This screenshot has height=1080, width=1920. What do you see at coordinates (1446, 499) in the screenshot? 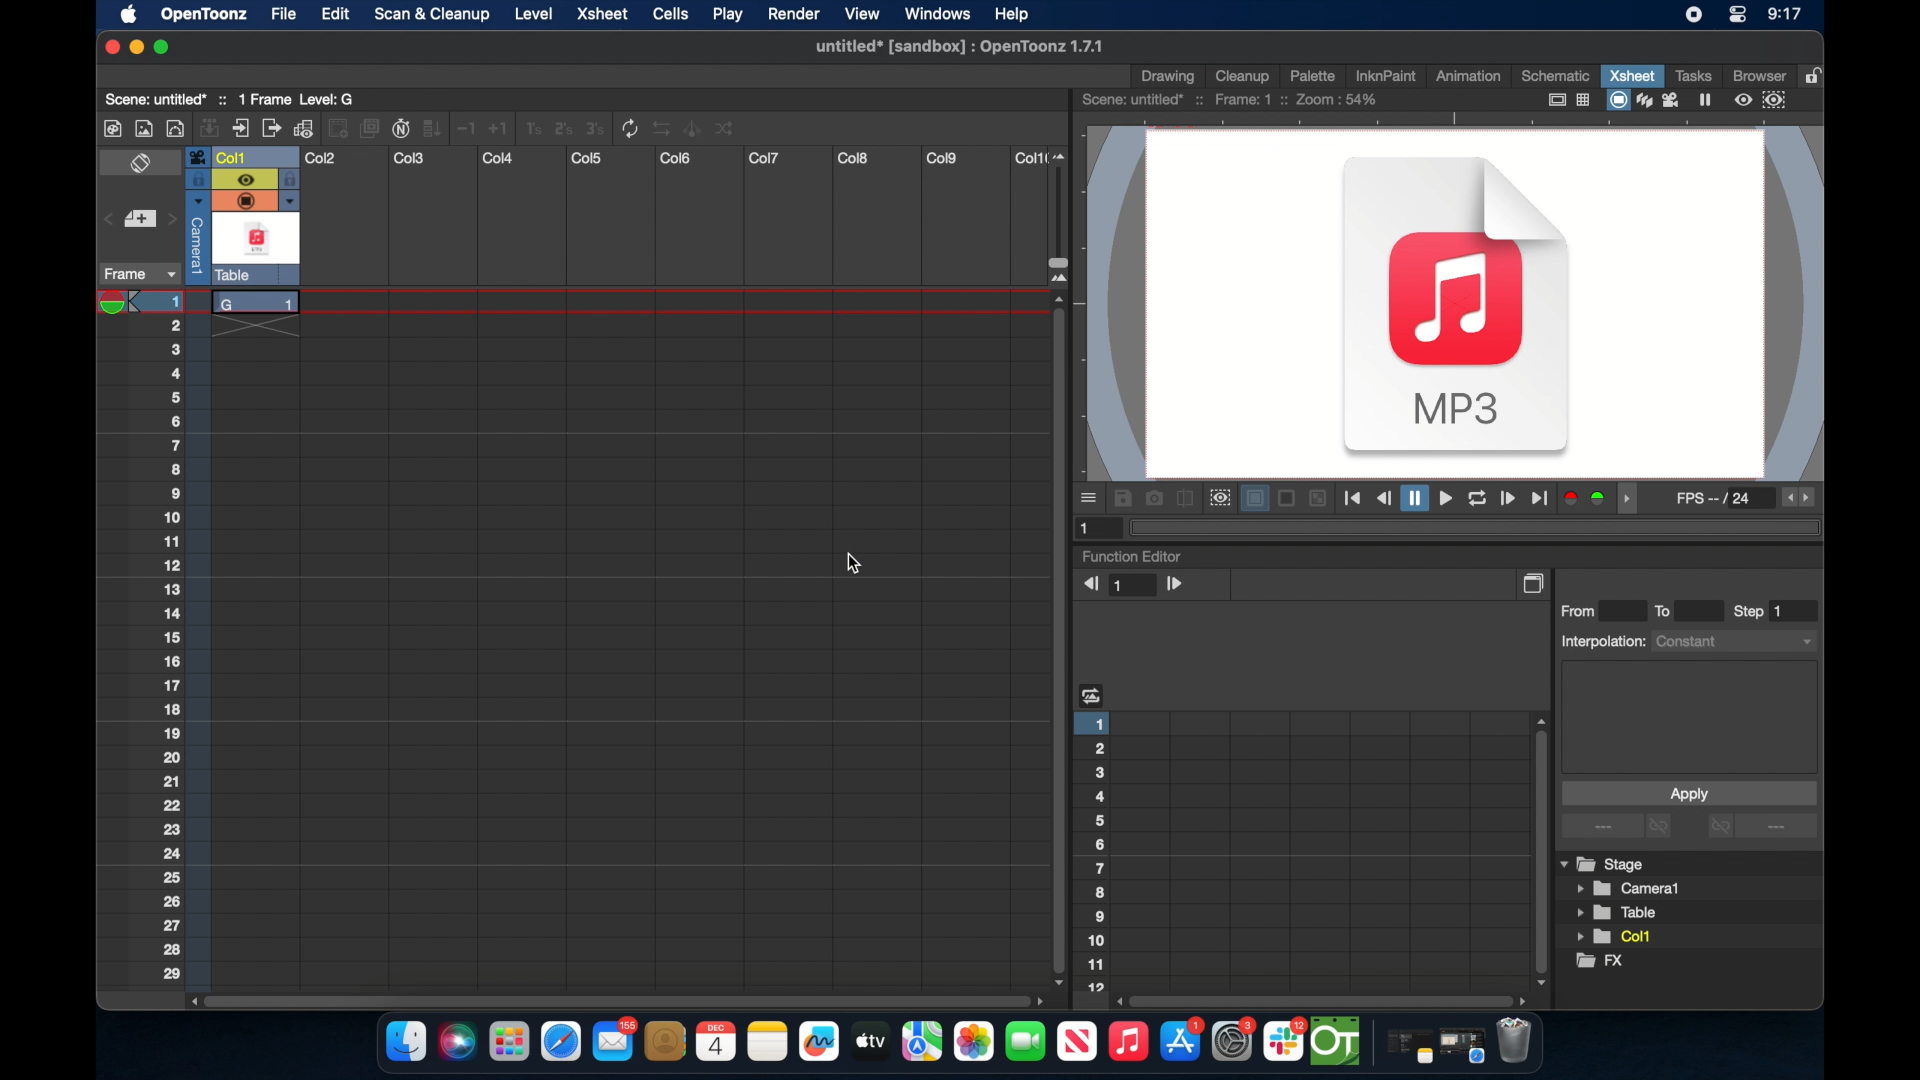
I see `playback controls` at bounding box center [1446, 499].